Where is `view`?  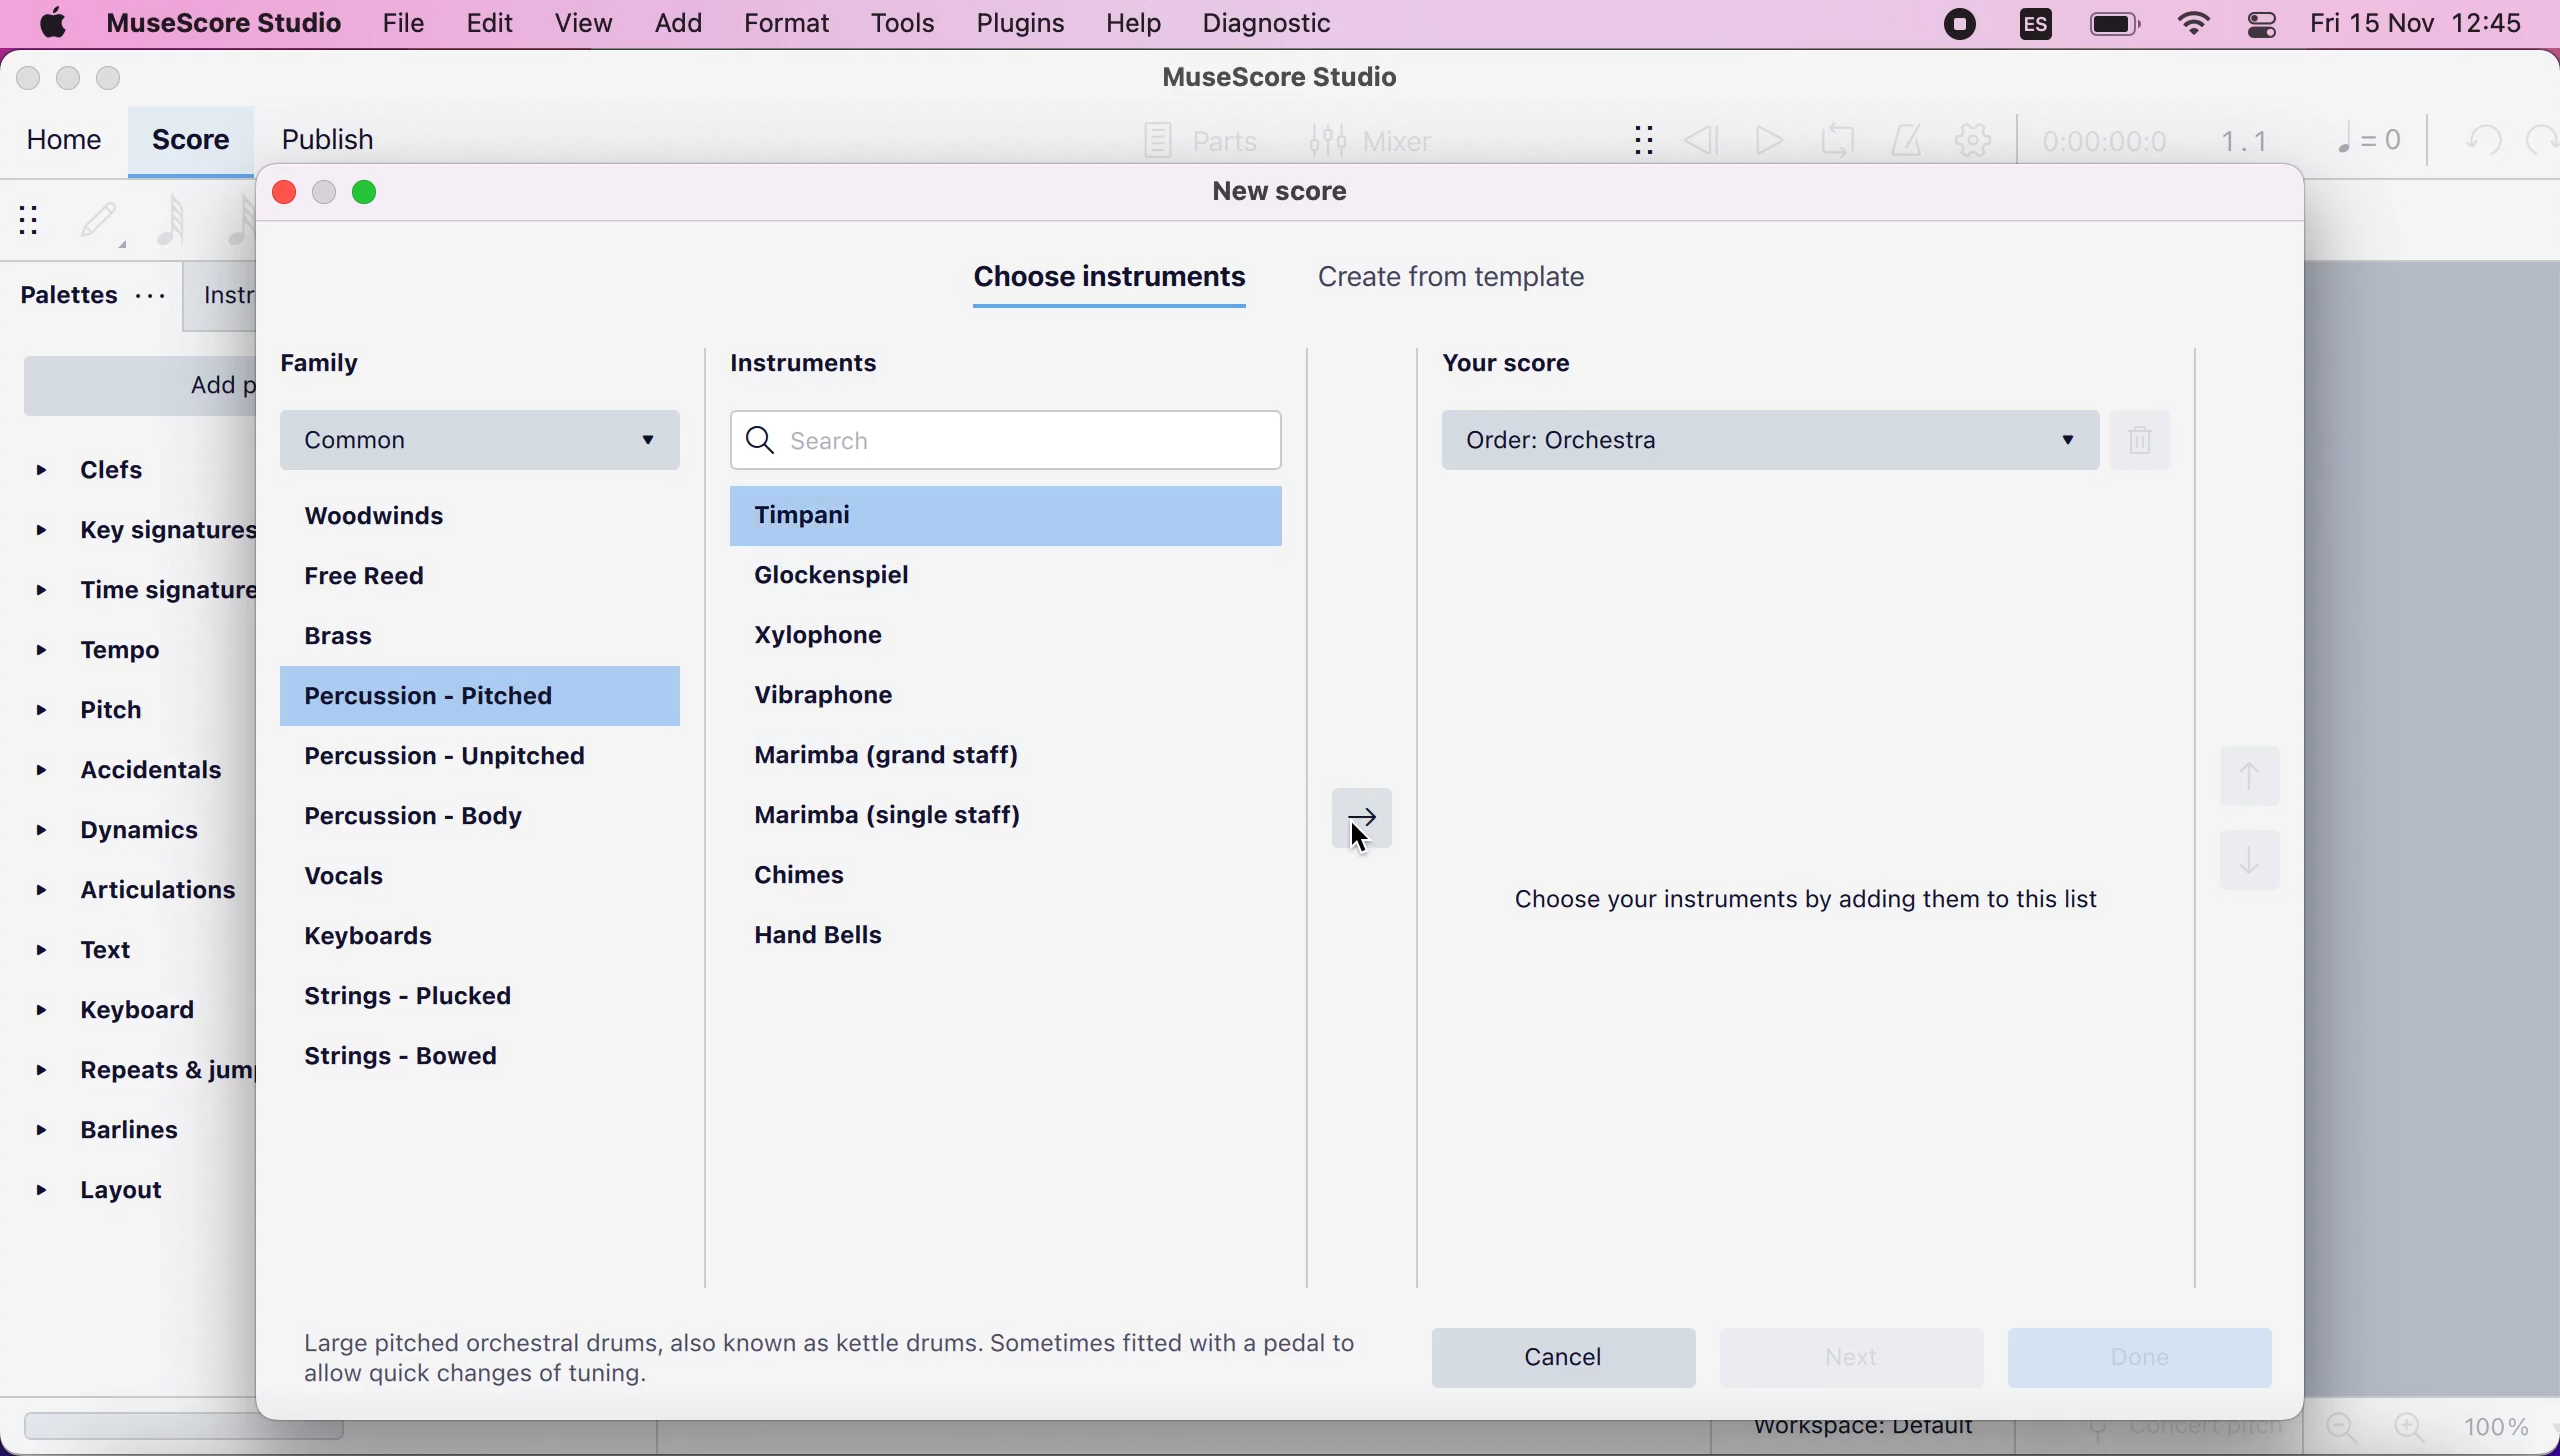
view is located at coordinates (582, 24).